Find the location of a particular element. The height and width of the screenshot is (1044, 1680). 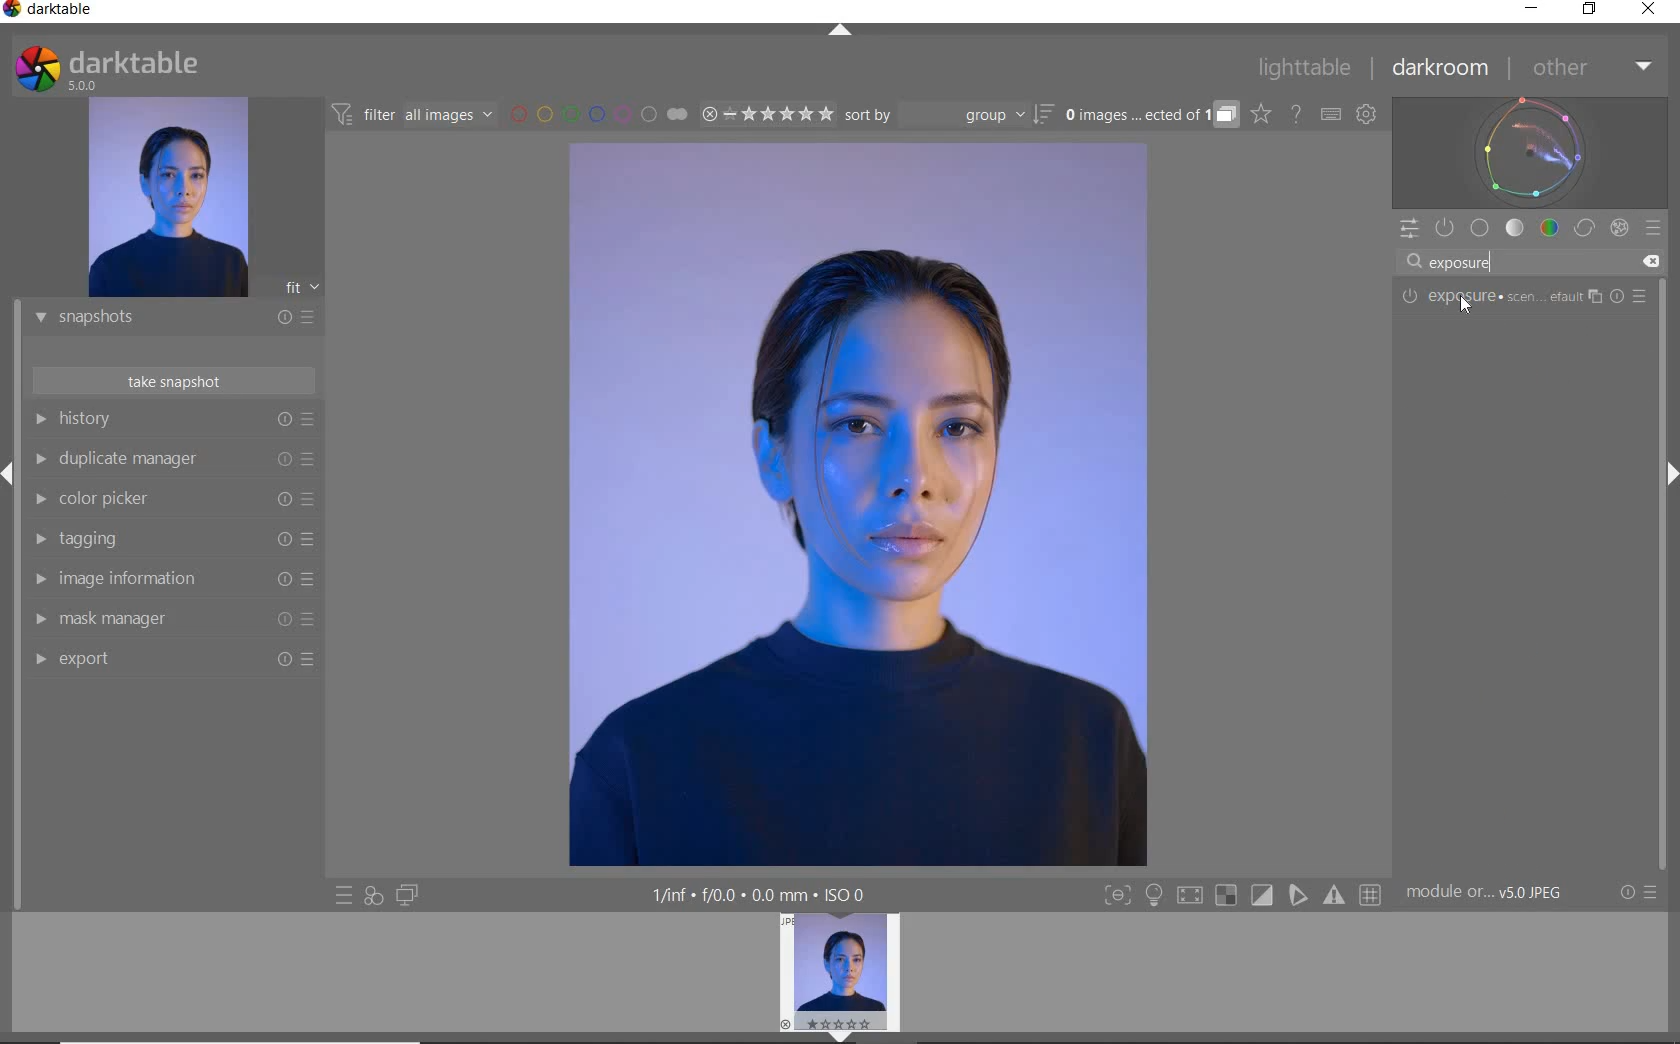

COLOR PICKER is located at coordinates (170, 500).